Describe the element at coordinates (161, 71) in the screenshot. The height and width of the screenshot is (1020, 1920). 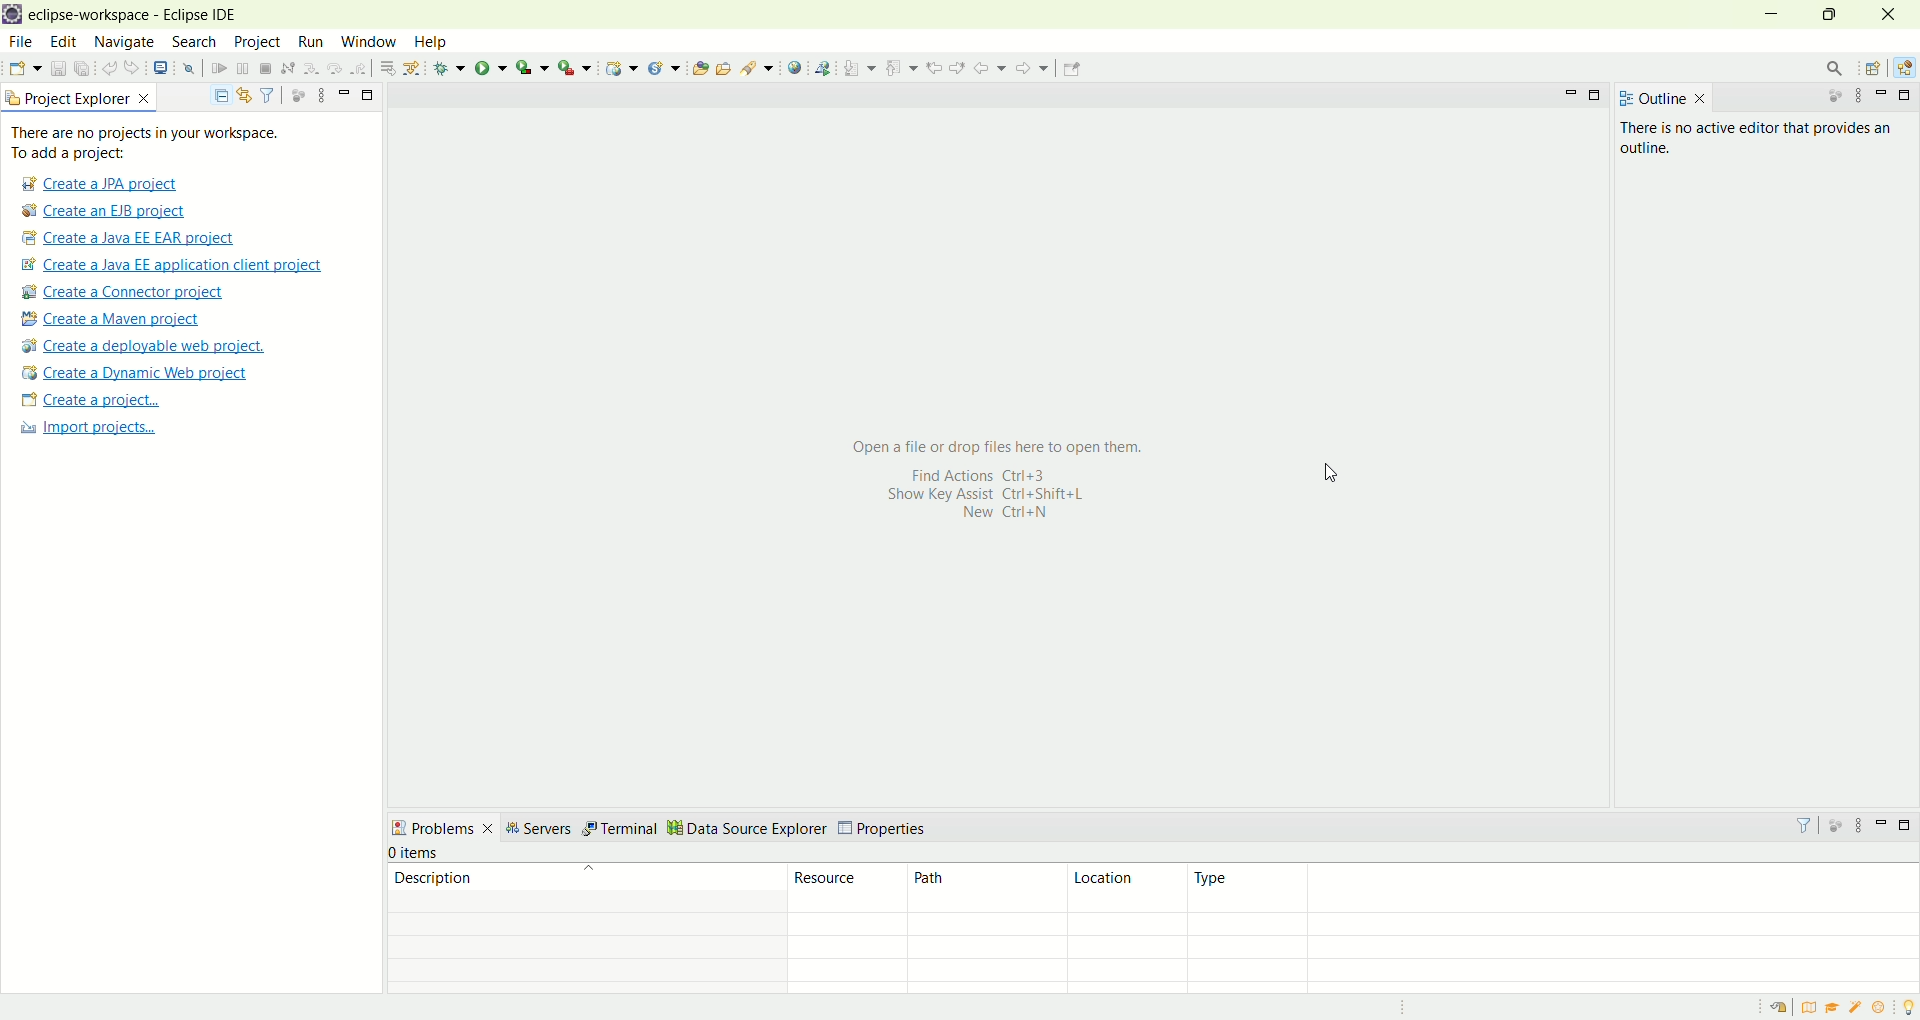
I see `open a terminal` at that location.